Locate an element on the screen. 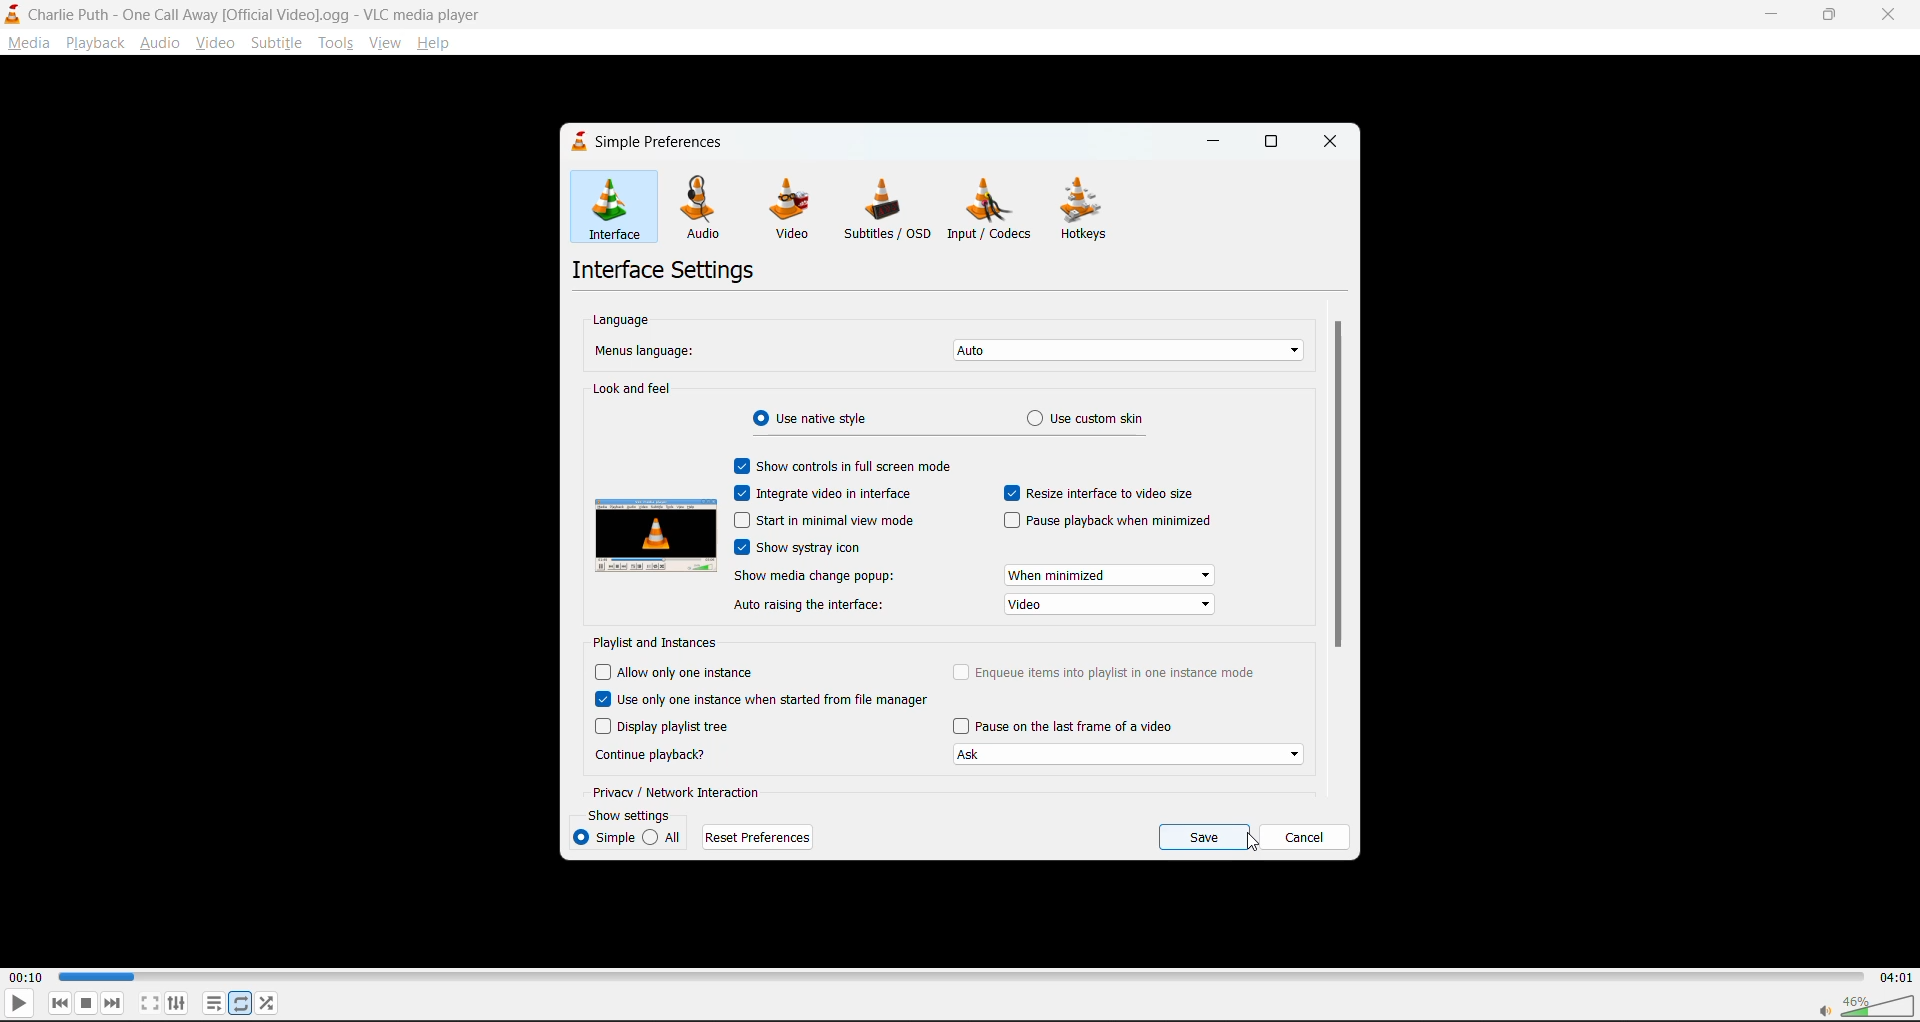  use native style is located at coordinates (827, 419).